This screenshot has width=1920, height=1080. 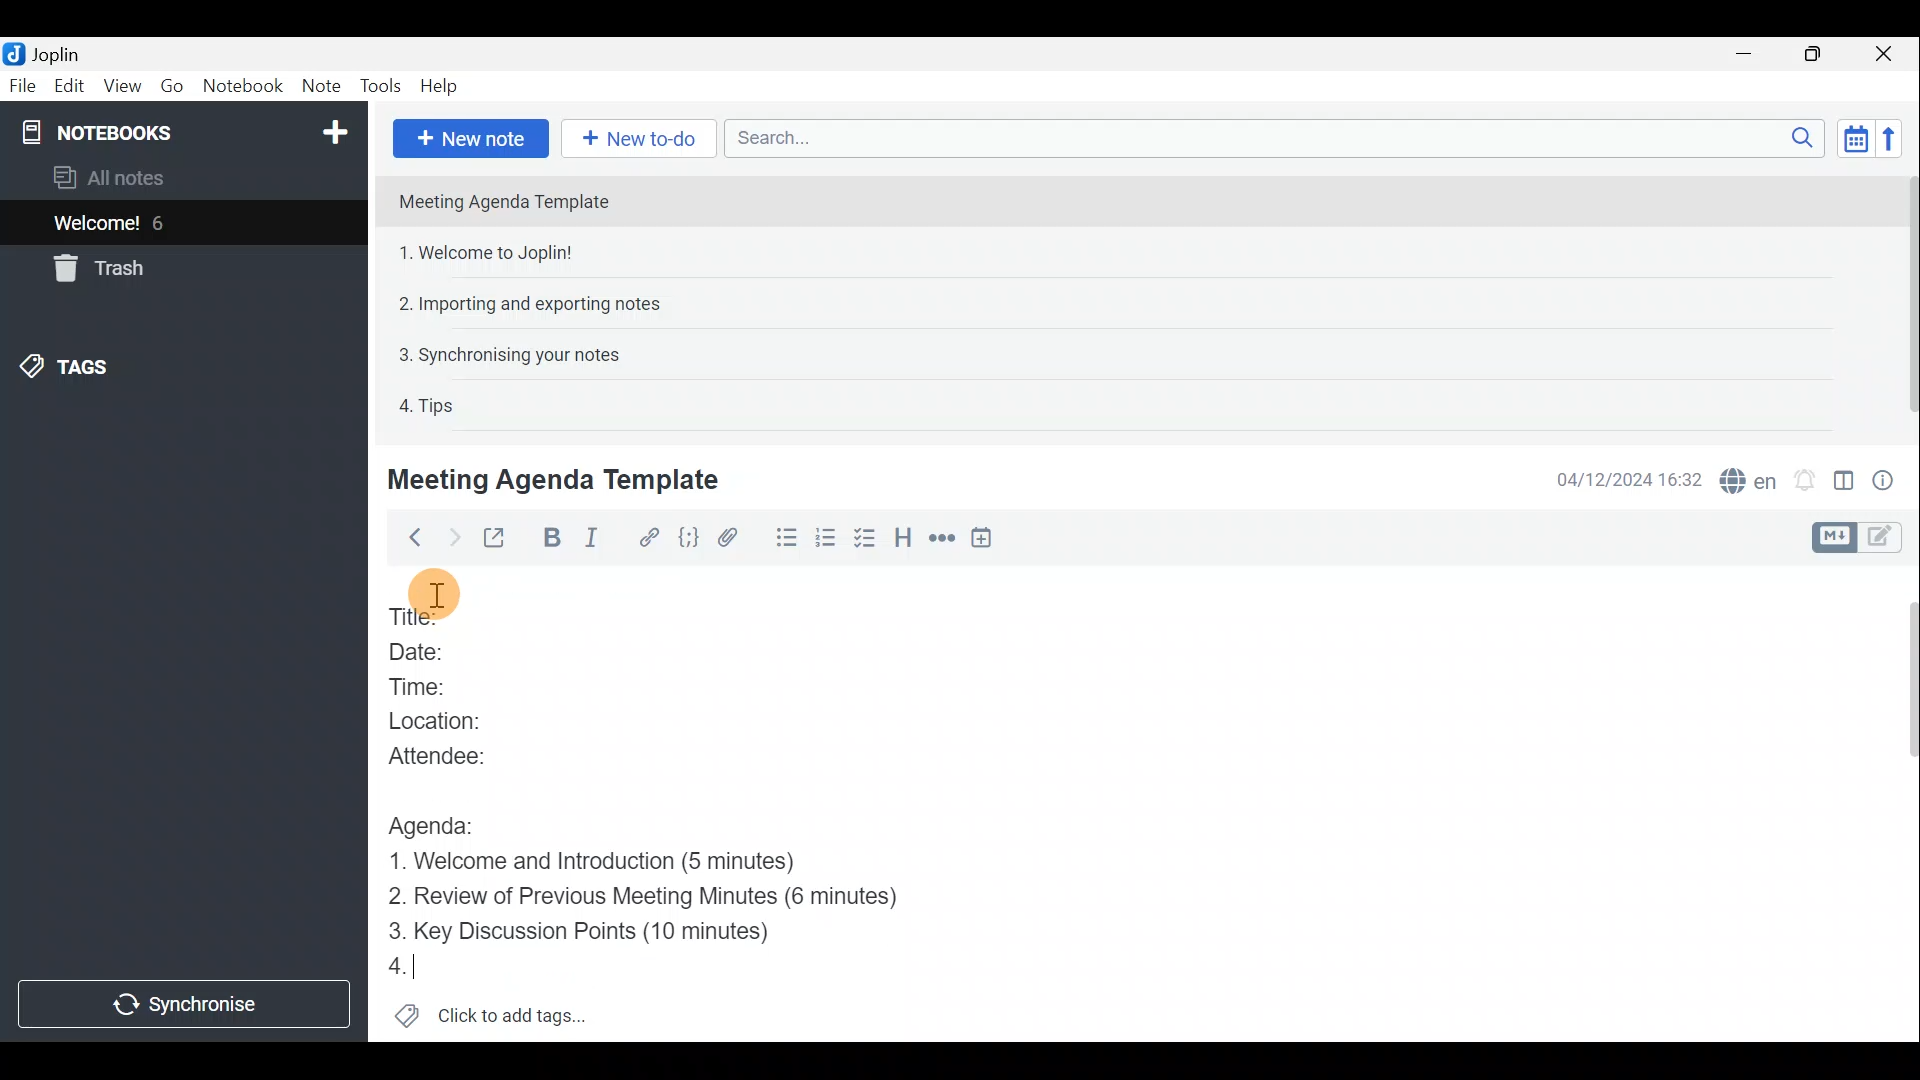 I want to click on Meeting Agenda Template, so click(x=557, y=479).